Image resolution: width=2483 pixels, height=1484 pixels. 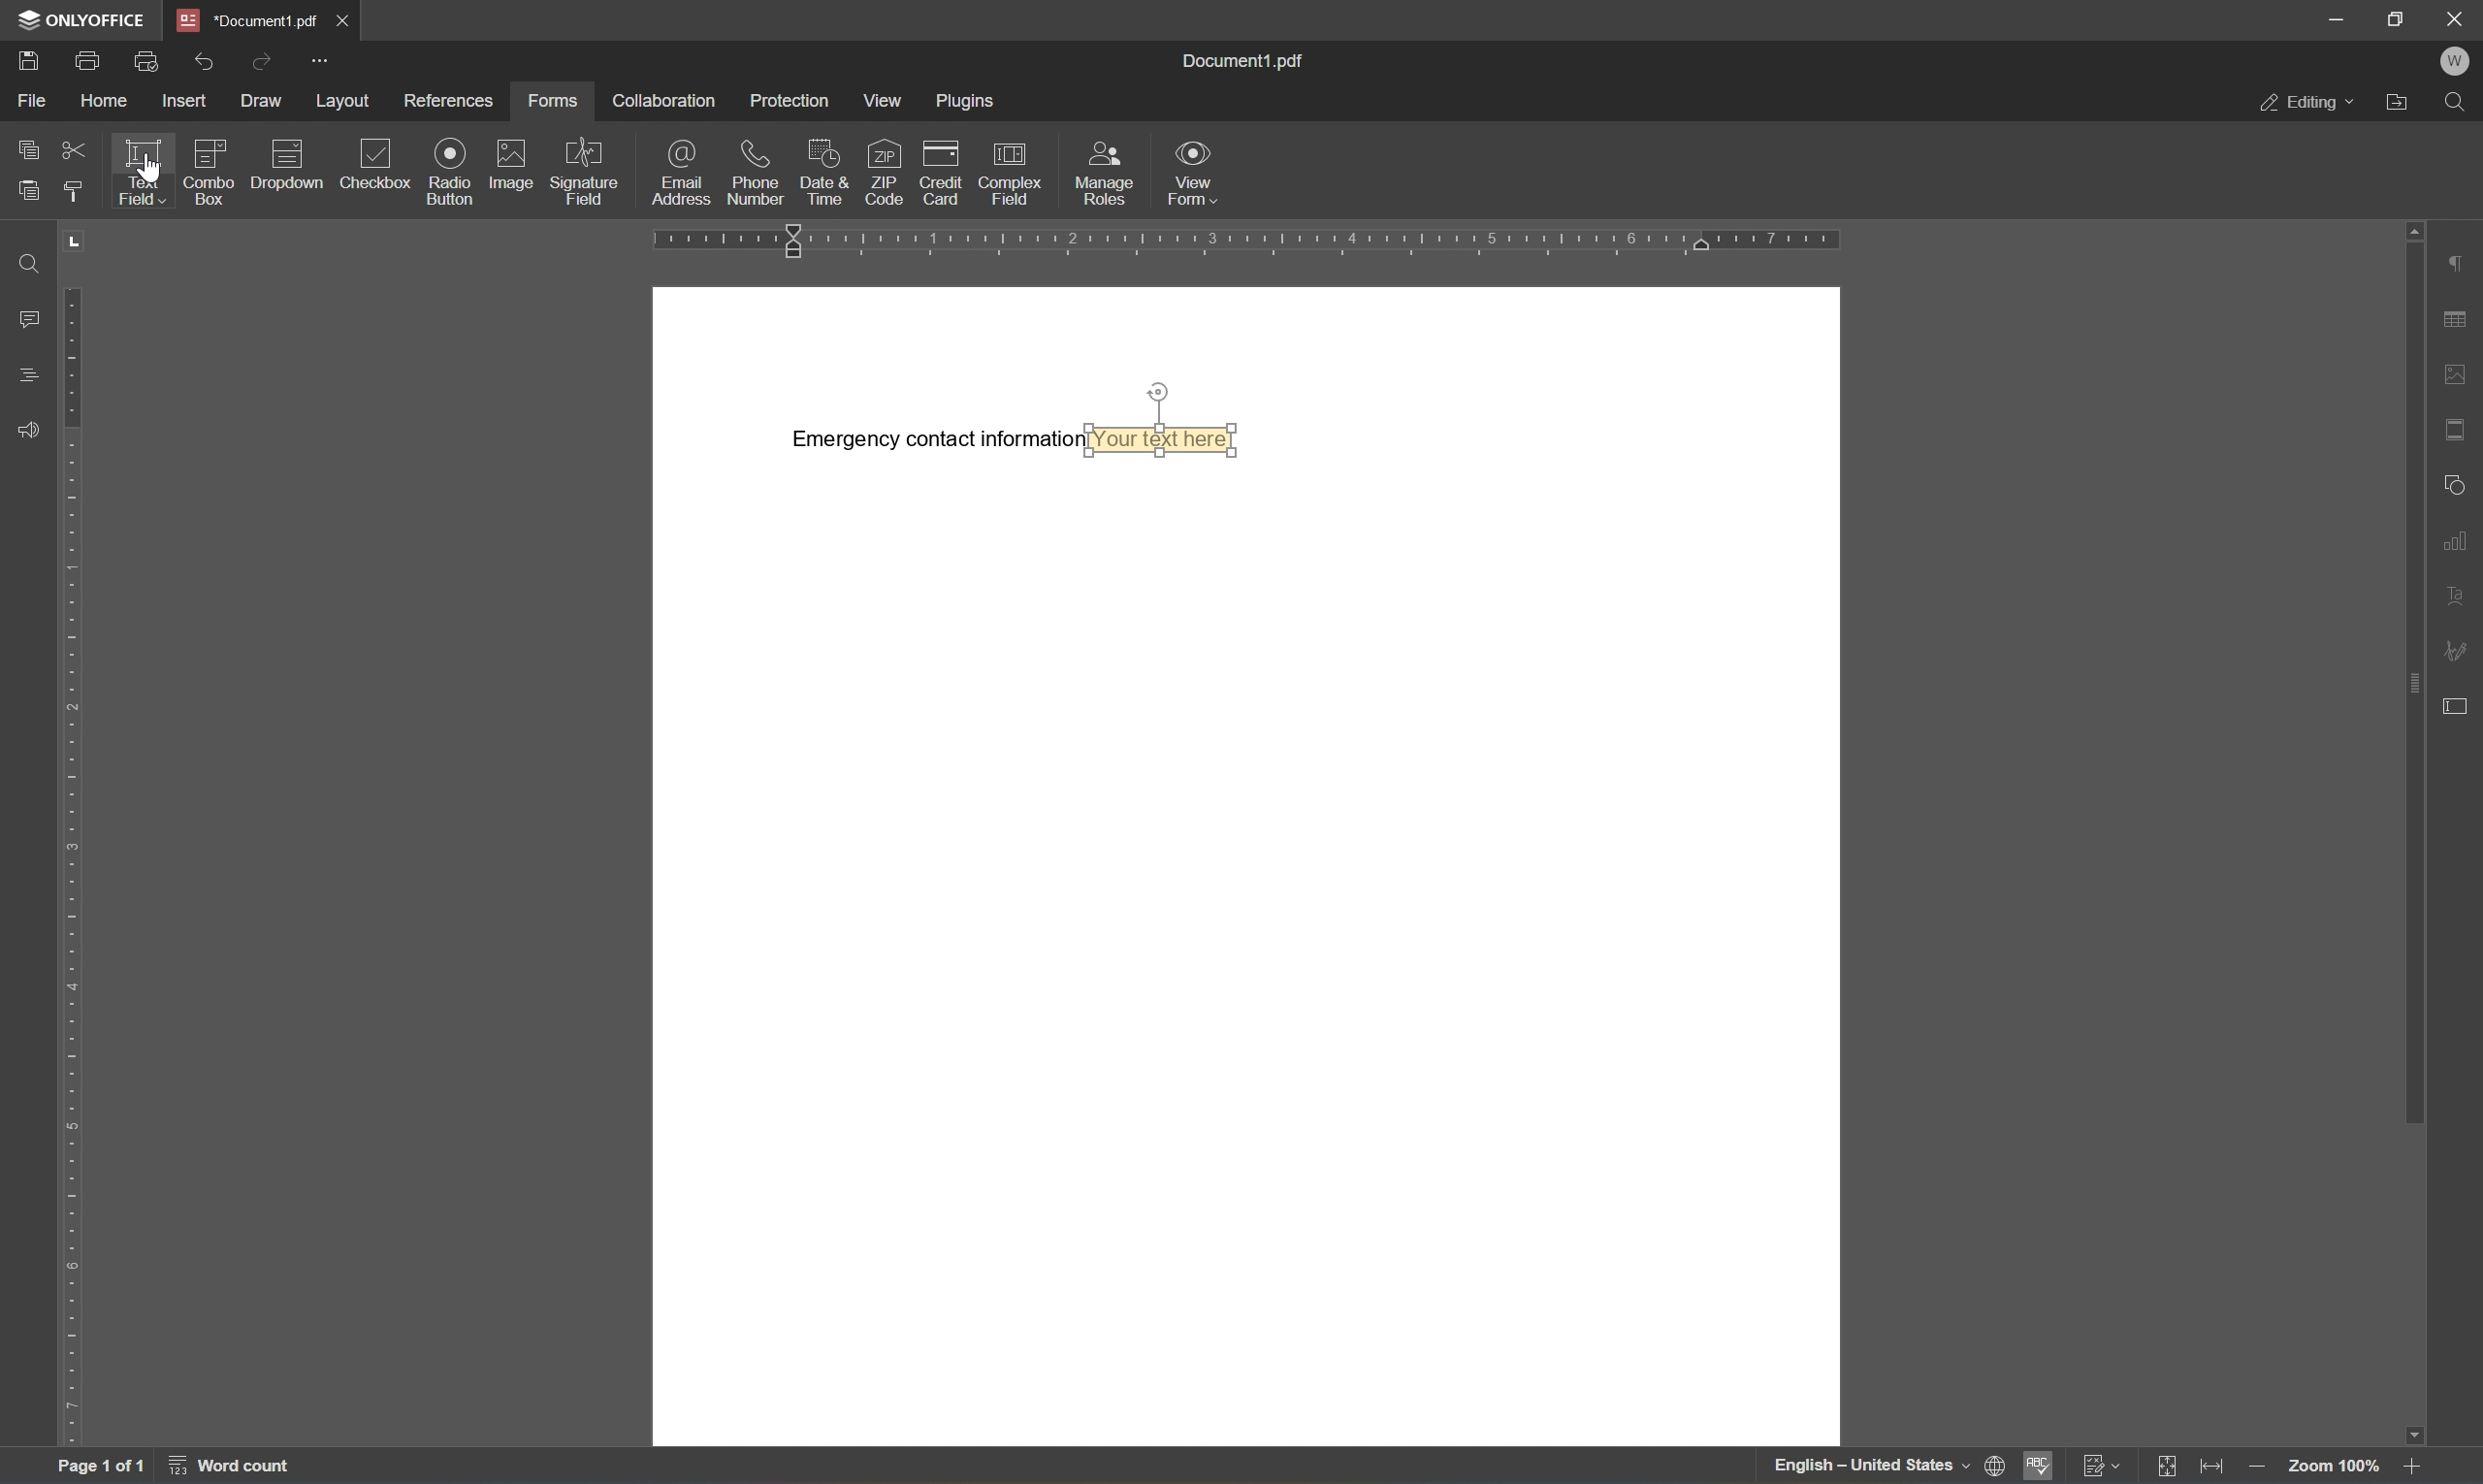 I want to click on print, so click(x=86, y=63).